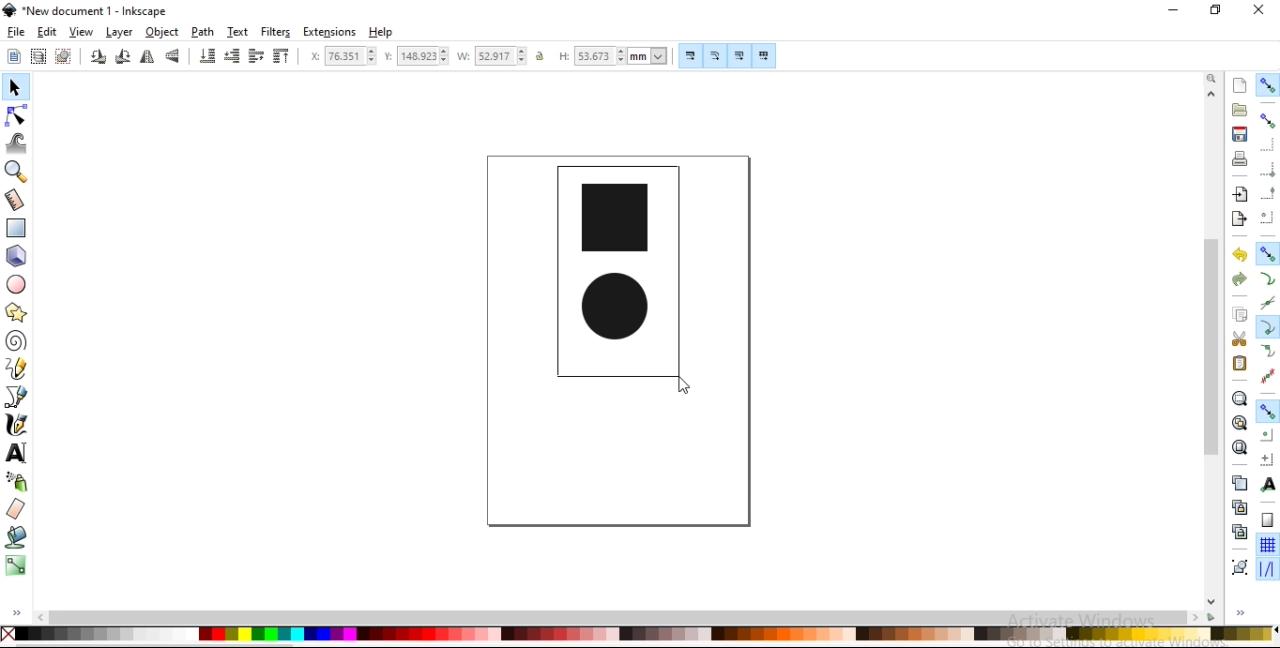 This screenshot has width=1280, height=648. What do you see at coordinates (1241, 109) in the screenshot?
I see `open a existing document` at bounding box center [1241, 109].